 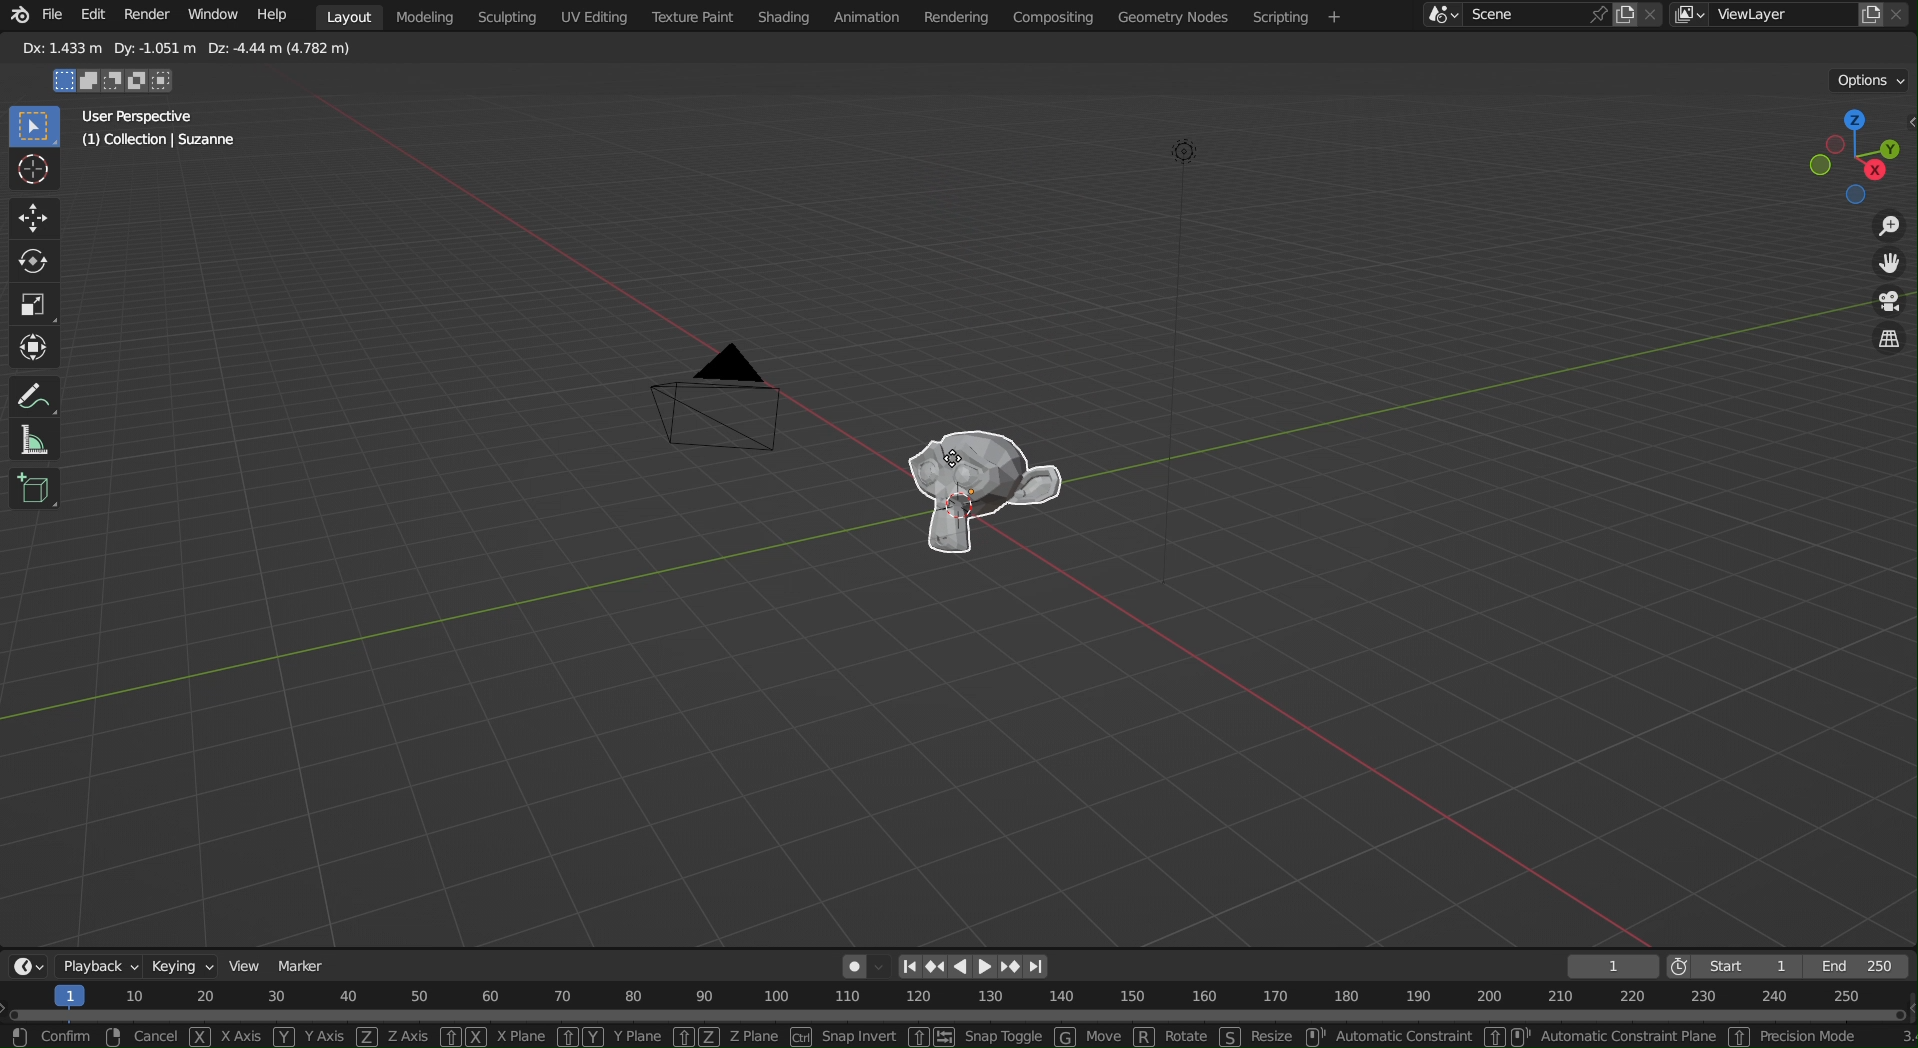 What do you see at coordinates (1751, 966) in the screenshot?
I see `Start 1` at bounding box center [1751, 966].